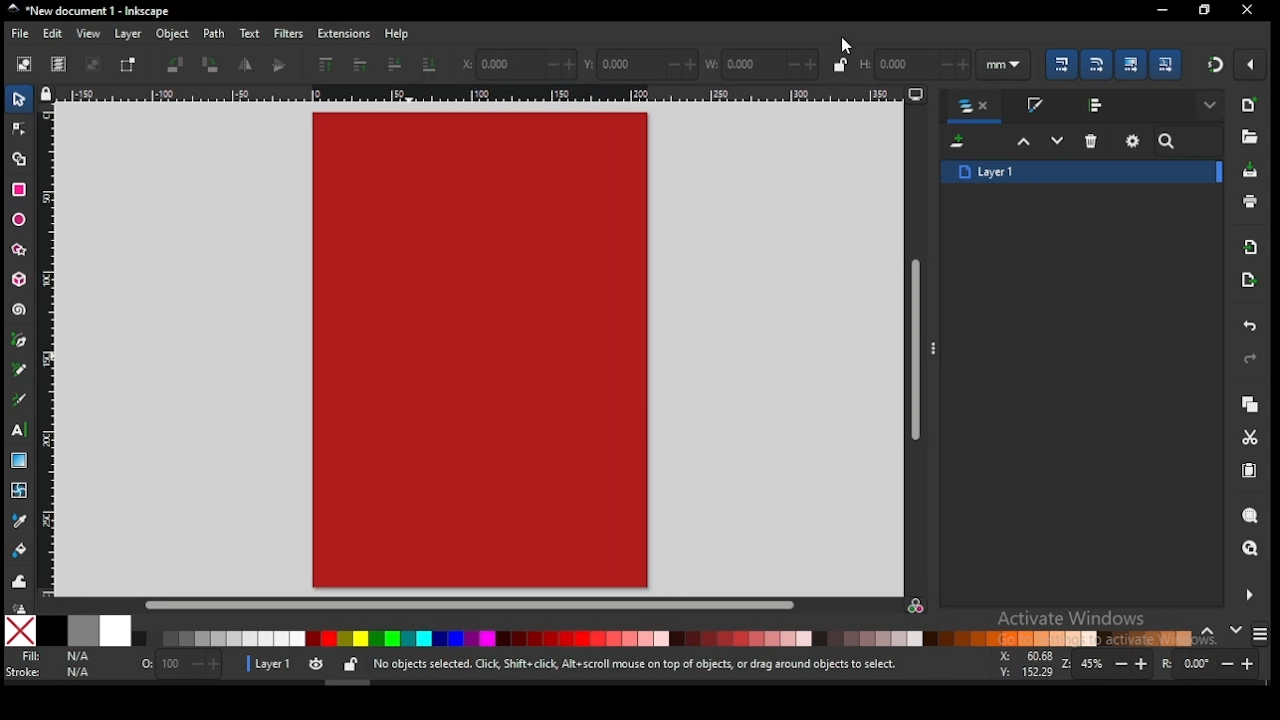  I want to click on activate windows, so click(1069, 620).